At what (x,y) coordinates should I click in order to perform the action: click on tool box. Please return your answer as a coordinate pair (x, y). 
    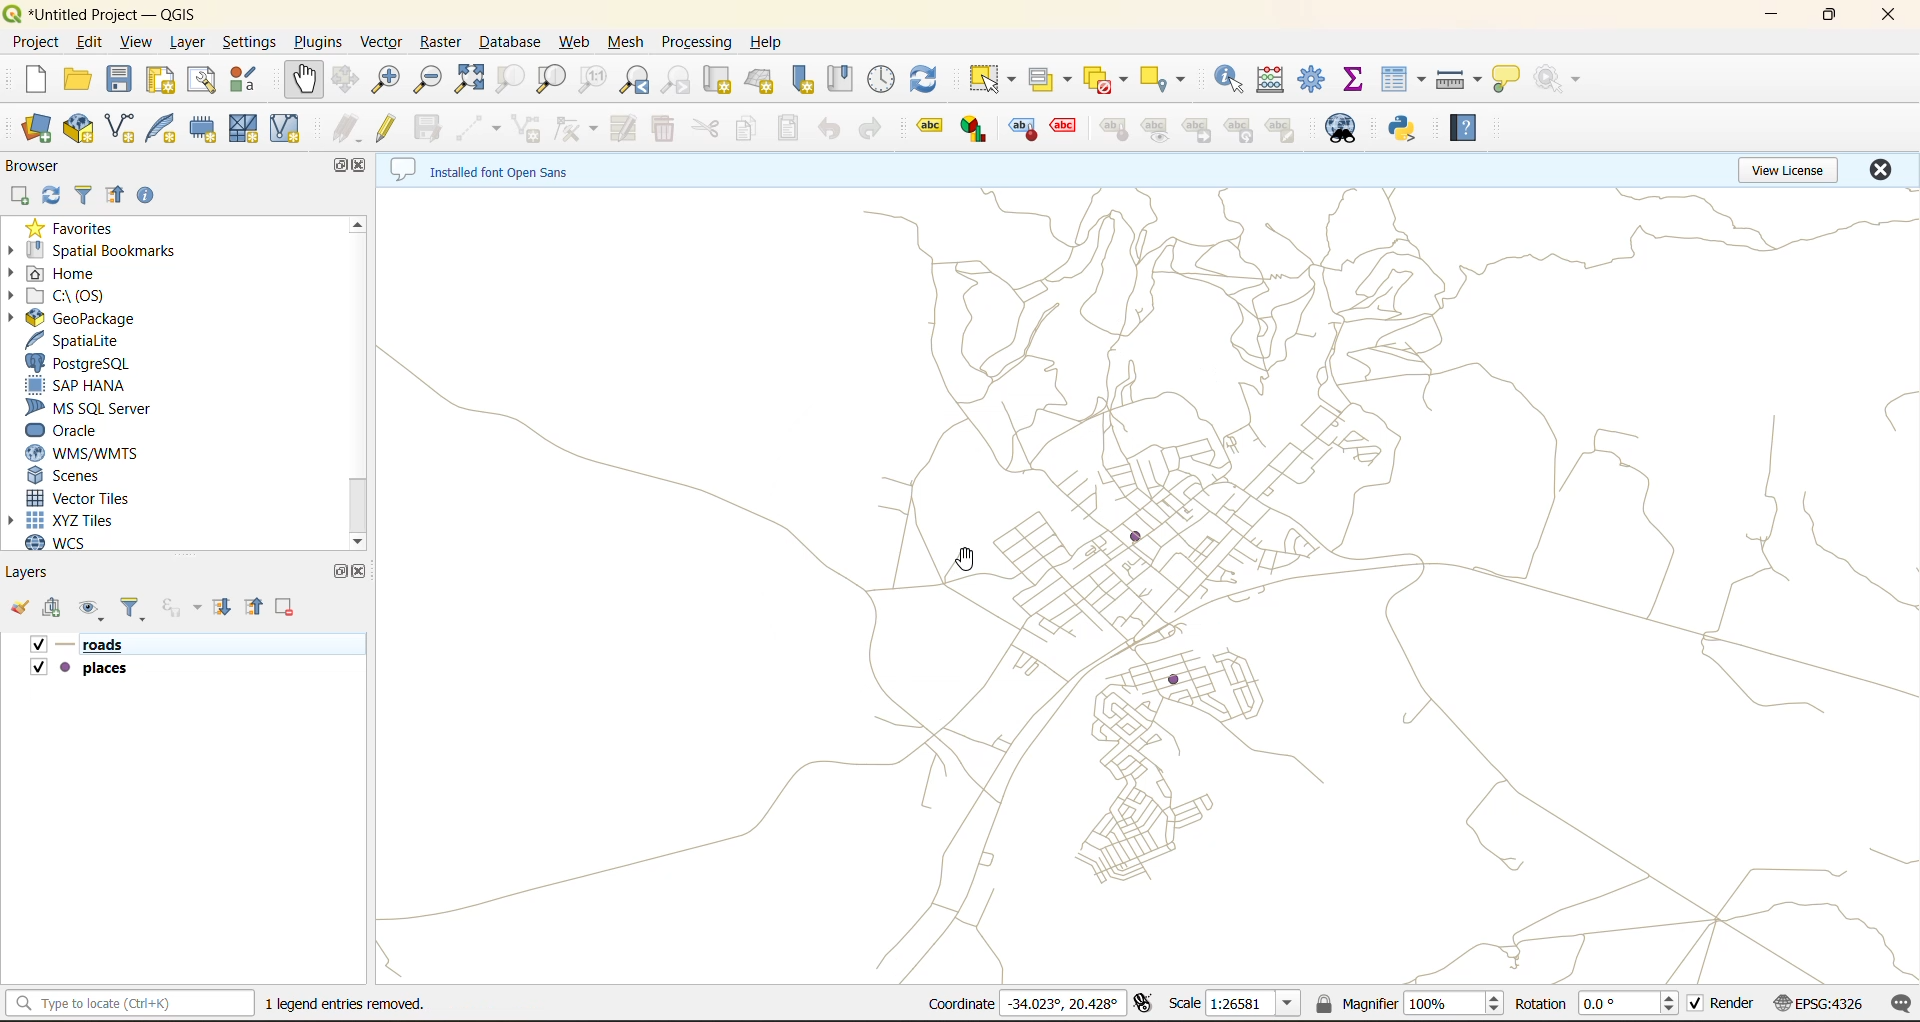
    Looking at the image, I should click on (1317, 81).